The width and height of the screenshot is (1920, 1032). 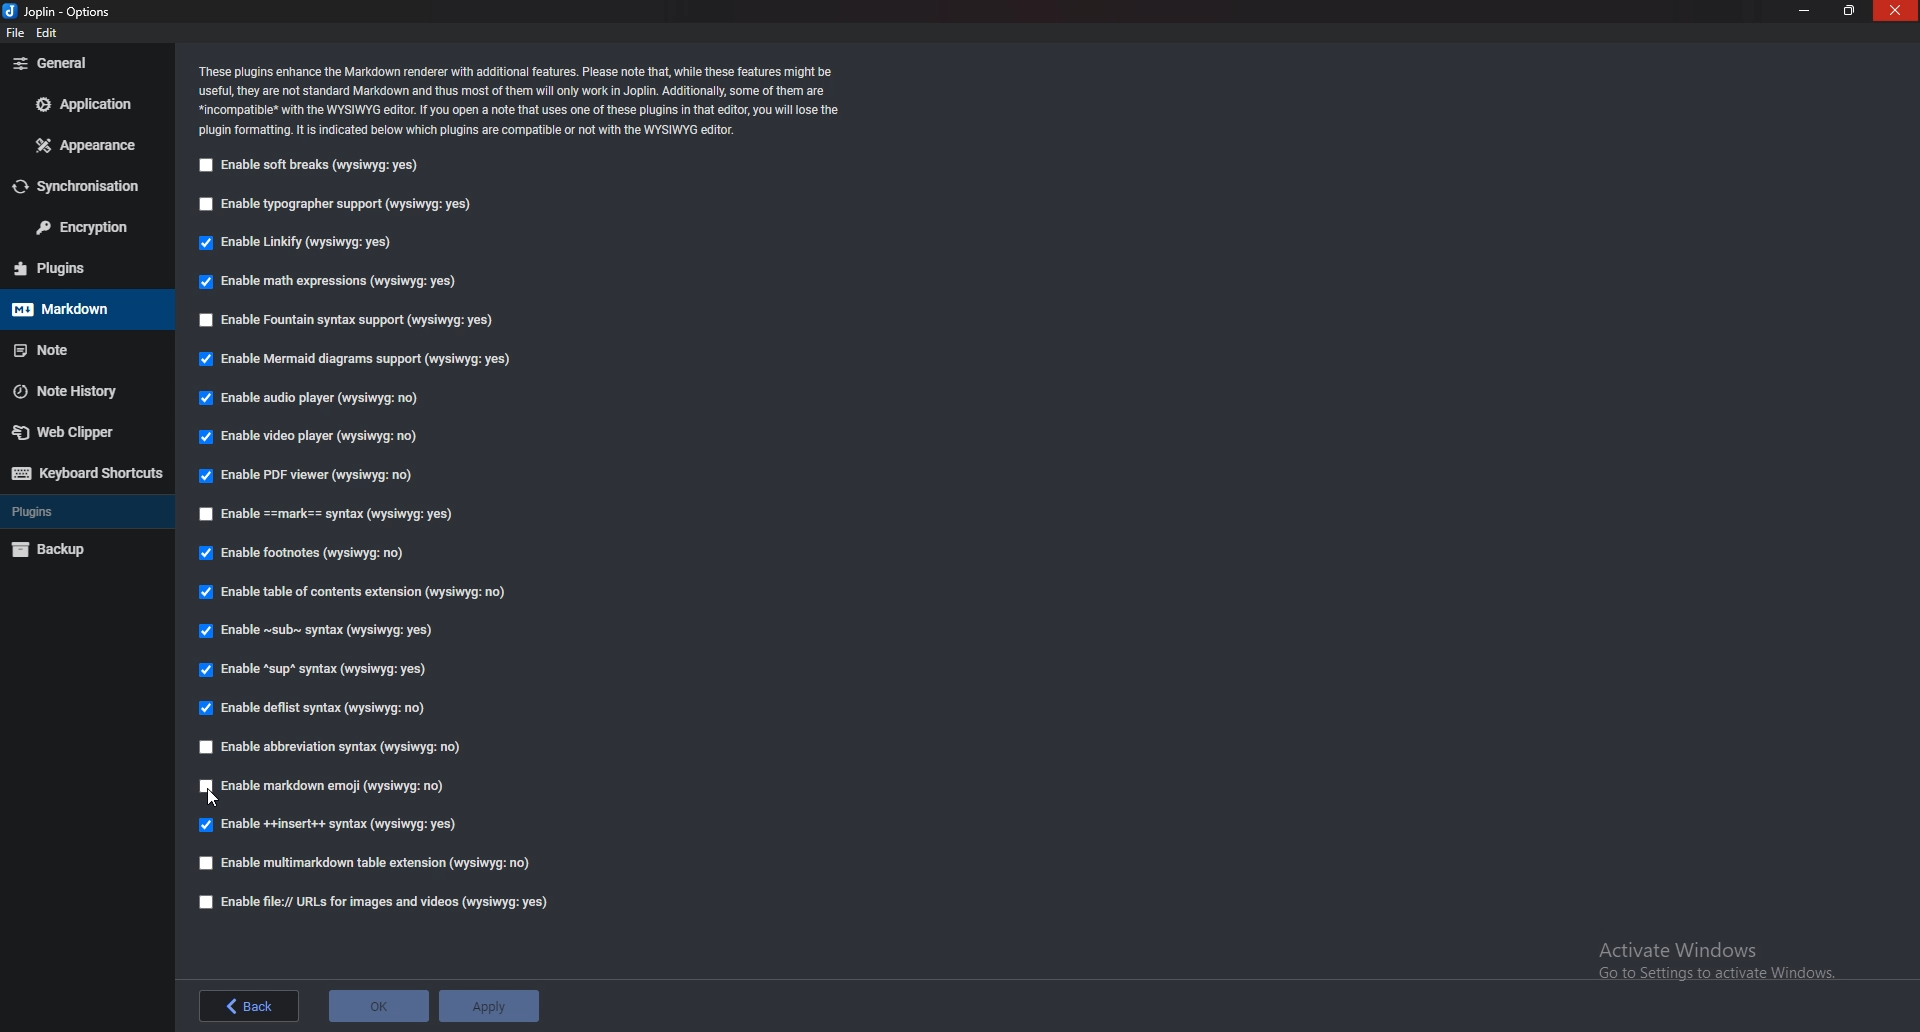 I want to click on cursor, so click(x=216, y=797).